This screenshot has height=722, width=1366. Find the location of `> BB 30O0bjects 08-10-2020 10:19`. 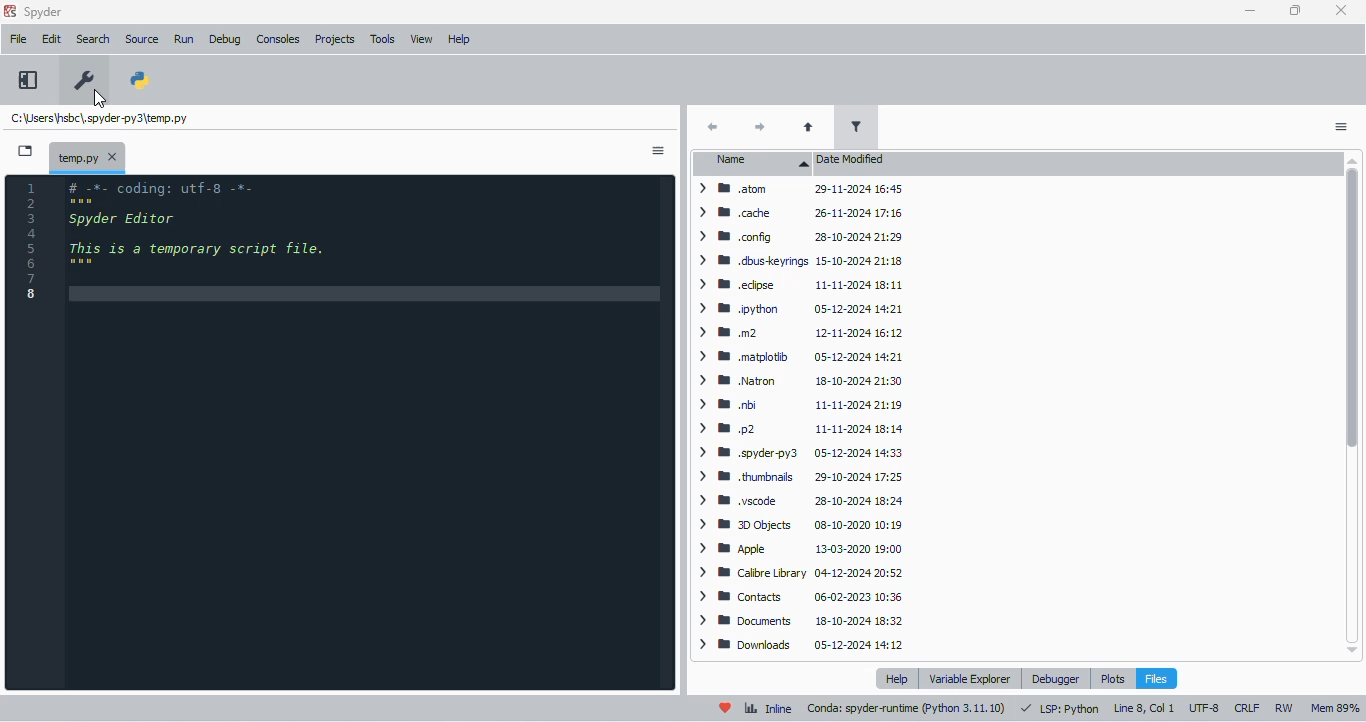

> BB 30O0bjects 08-10-2020 10:19 is located at coordinates (798, 523).